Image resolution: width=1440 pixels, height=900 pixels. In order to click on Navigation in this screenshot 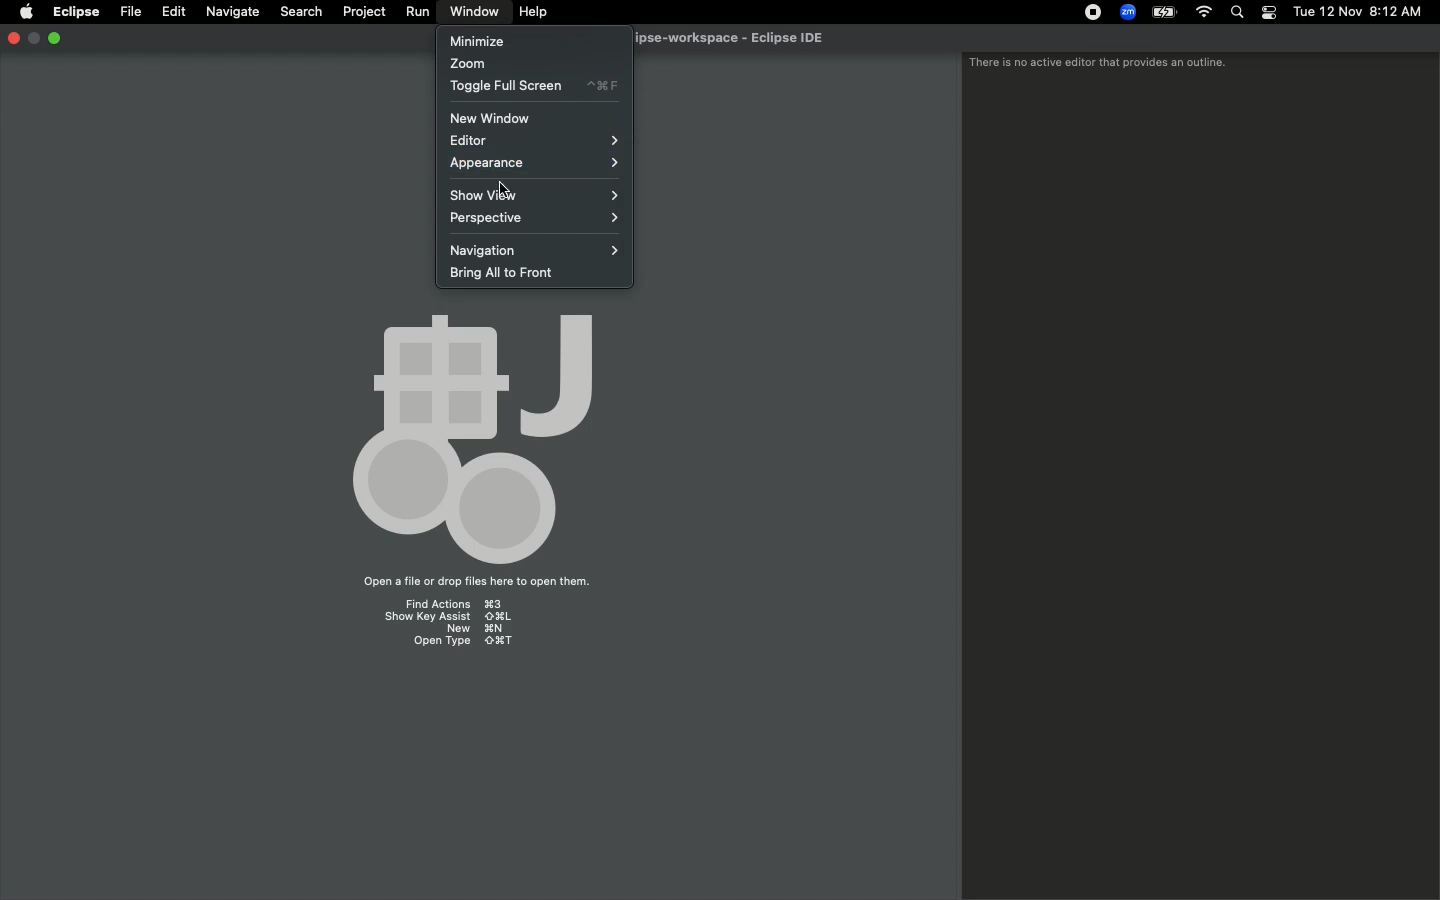, I will do `click(529, 251)`.